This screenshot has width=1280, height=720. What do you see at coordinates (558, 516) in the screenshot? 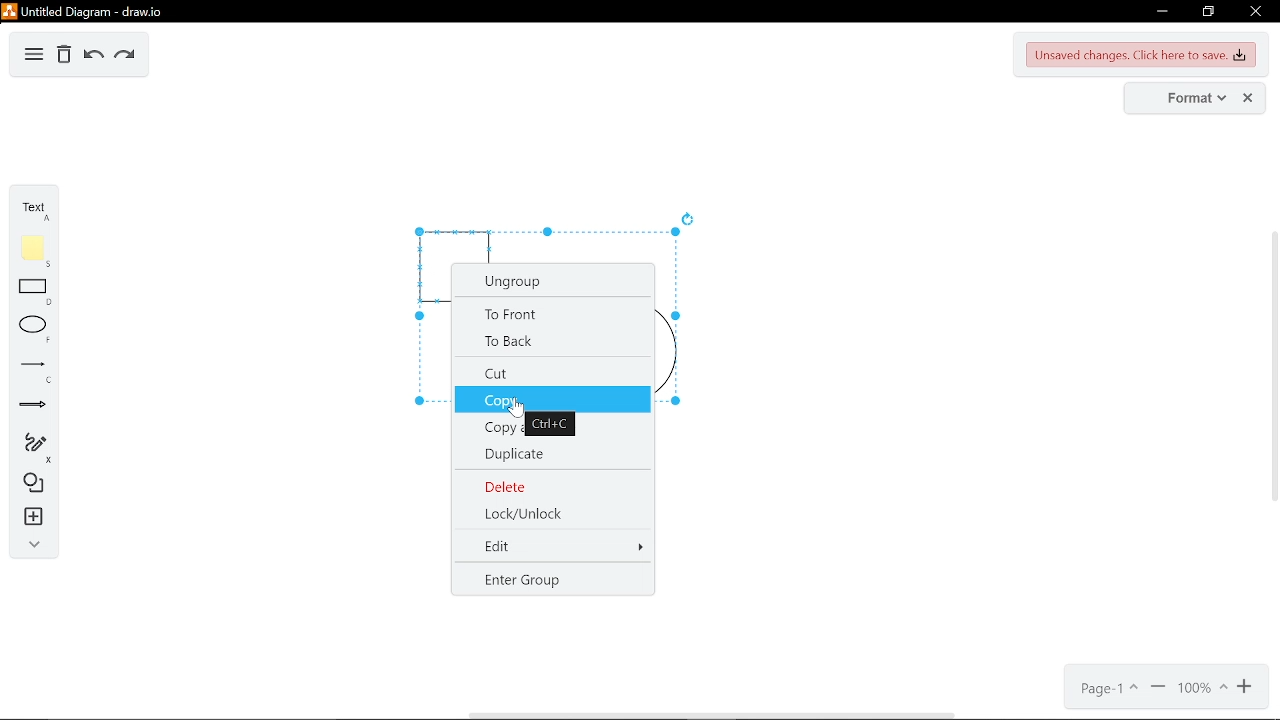
I see `Lock/Unlock` at bounding box center [558, 516].